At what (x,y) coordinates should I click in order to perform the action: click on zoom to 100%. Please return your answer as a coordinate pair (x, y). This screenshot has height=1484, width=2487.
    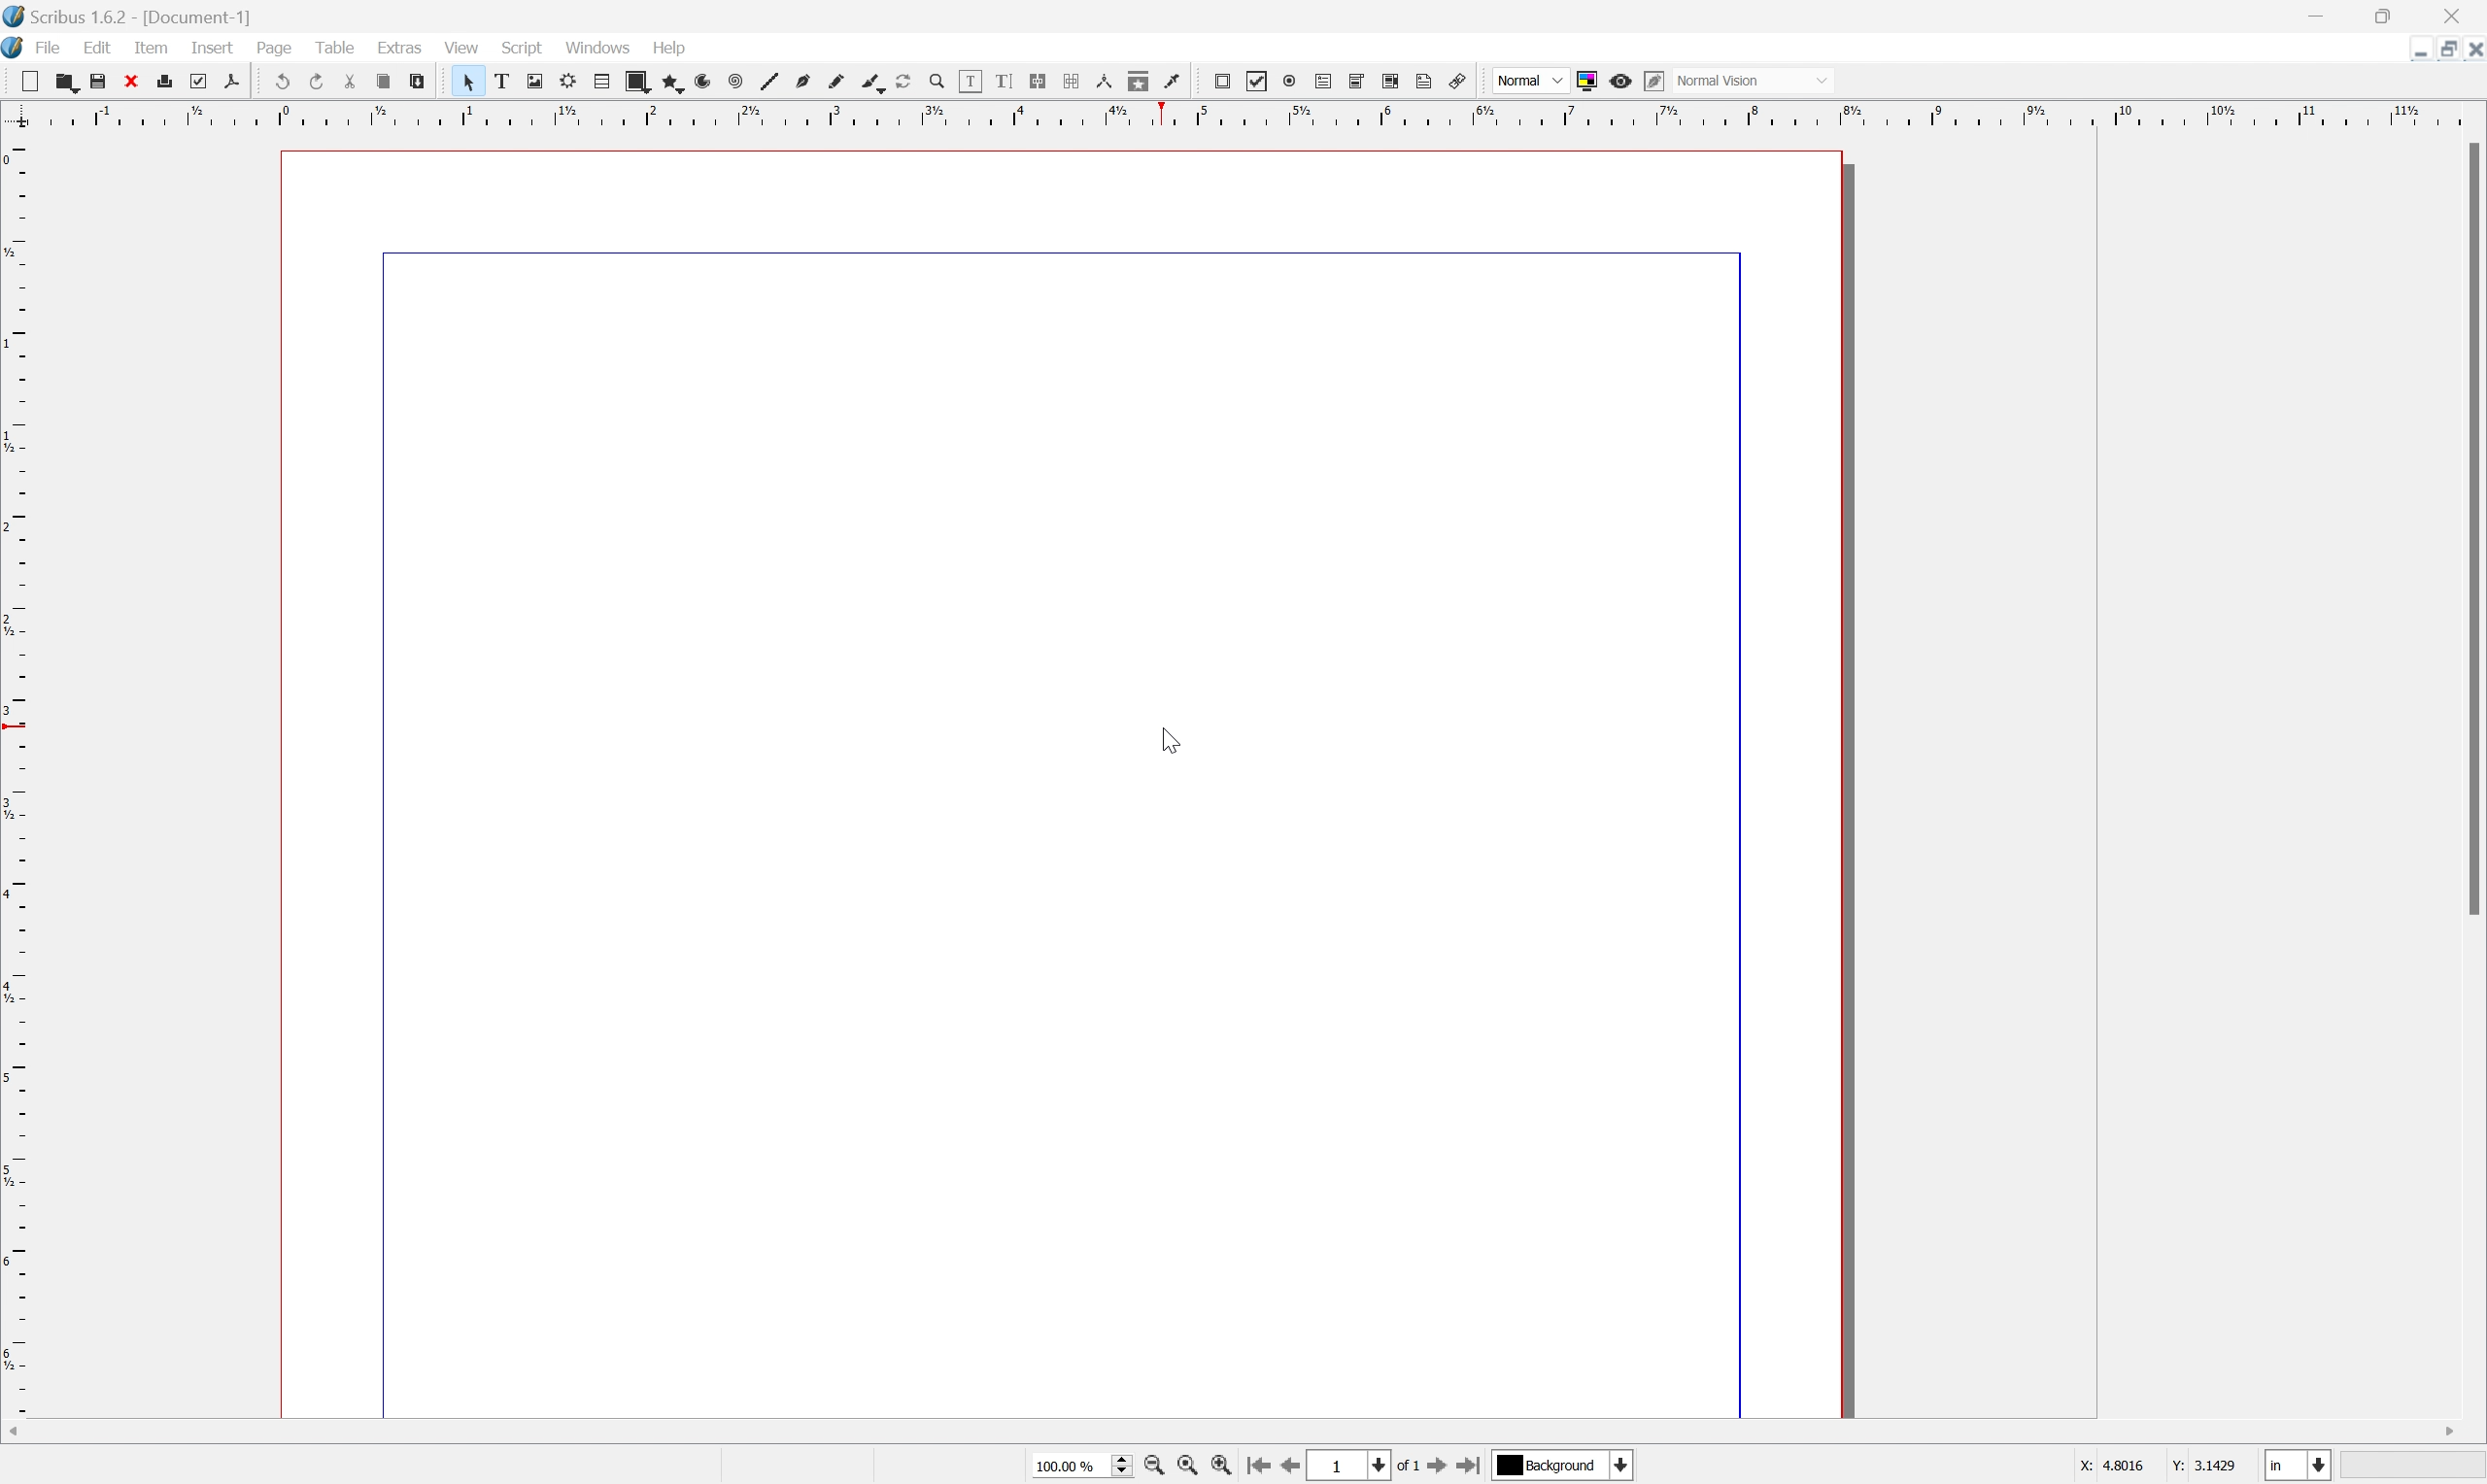
    Looking at the image, I should click on (1152, 1467).